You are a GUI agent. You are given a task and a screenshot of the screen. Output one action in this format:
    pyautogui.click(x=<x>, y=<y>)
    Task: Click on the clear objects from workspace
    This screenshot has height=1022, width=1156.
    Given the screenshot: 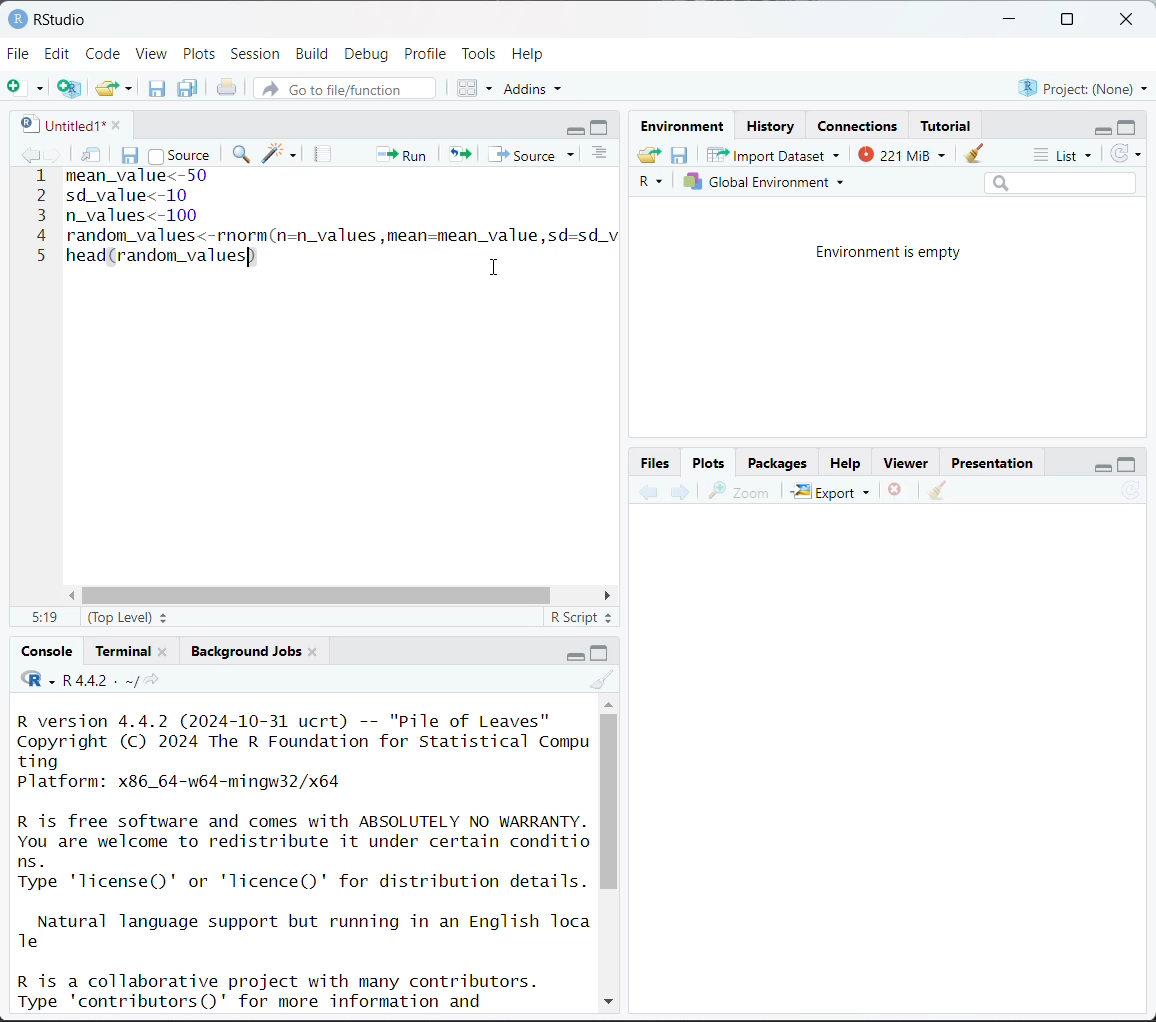 What is the action you would take?
    pyautogui.click(x=969, y=150)
    